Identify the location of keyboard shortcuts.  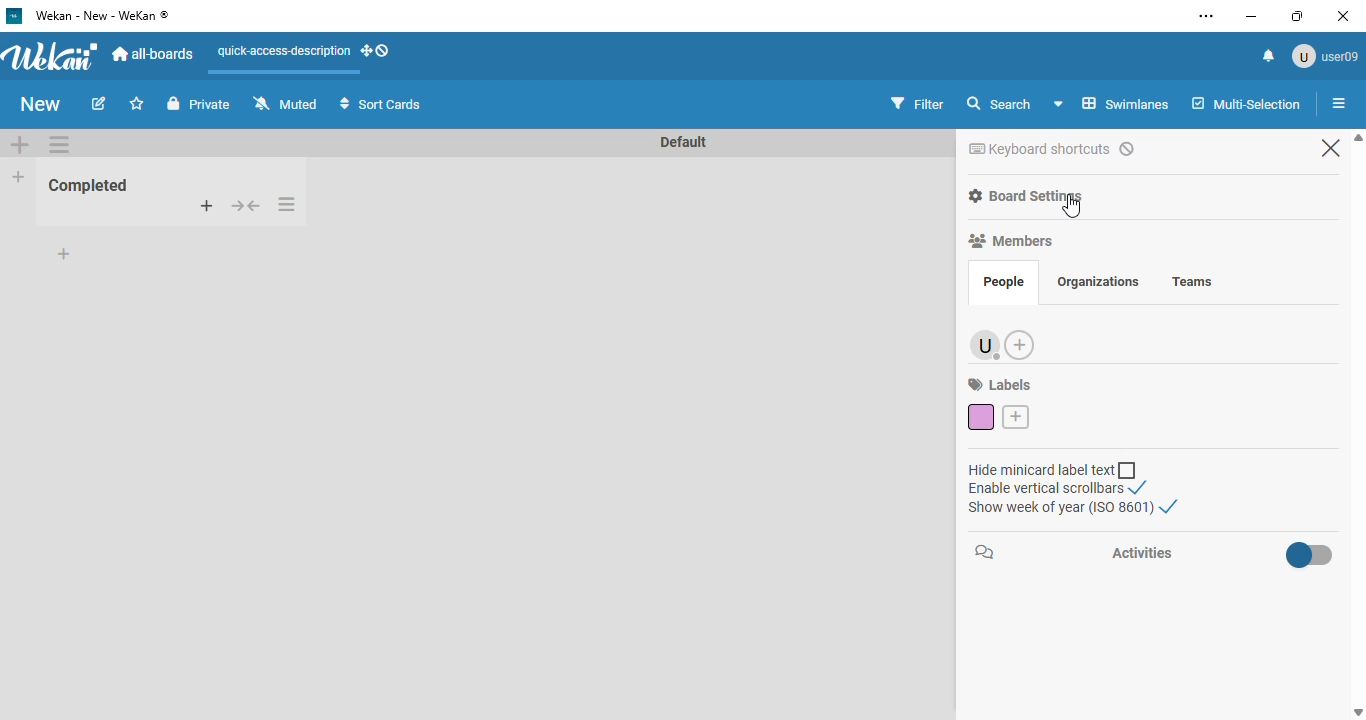
(1054, 148).